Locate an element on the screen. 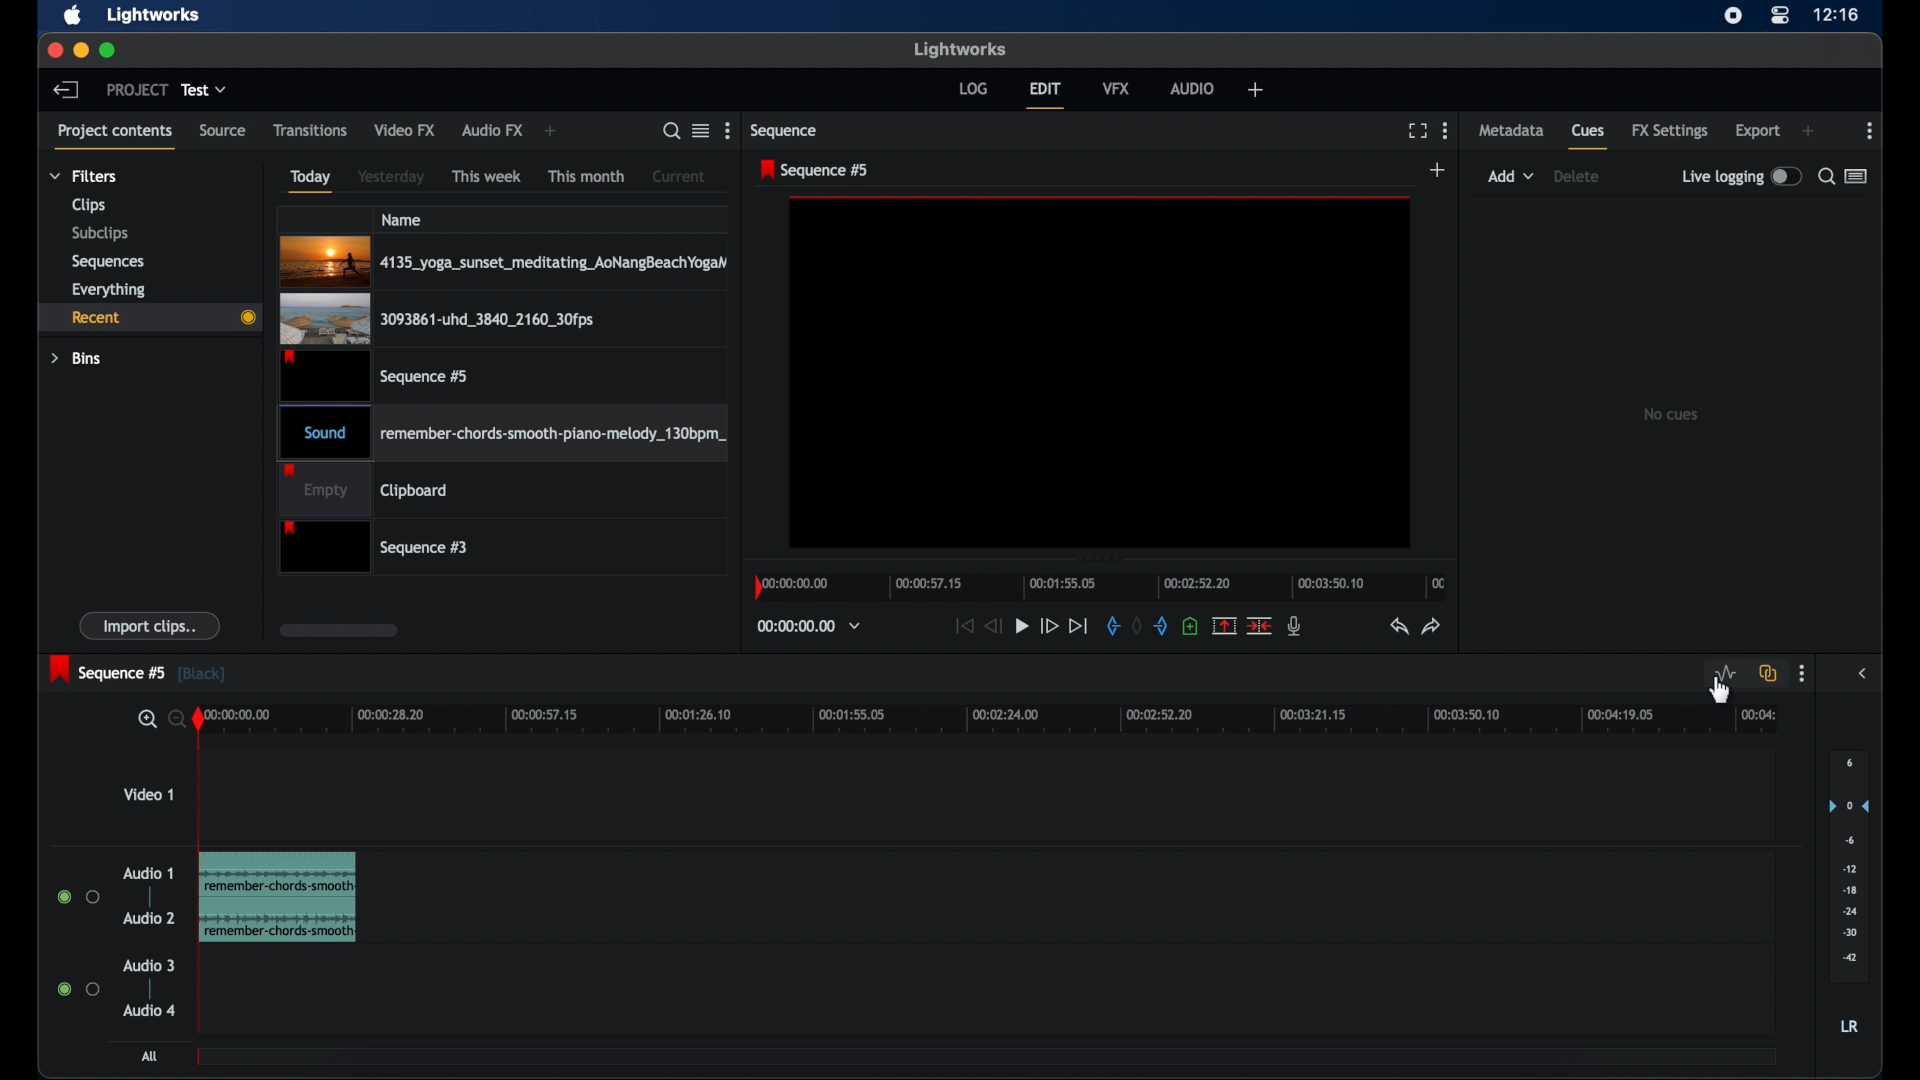  today is located at coordinates (308, 180).